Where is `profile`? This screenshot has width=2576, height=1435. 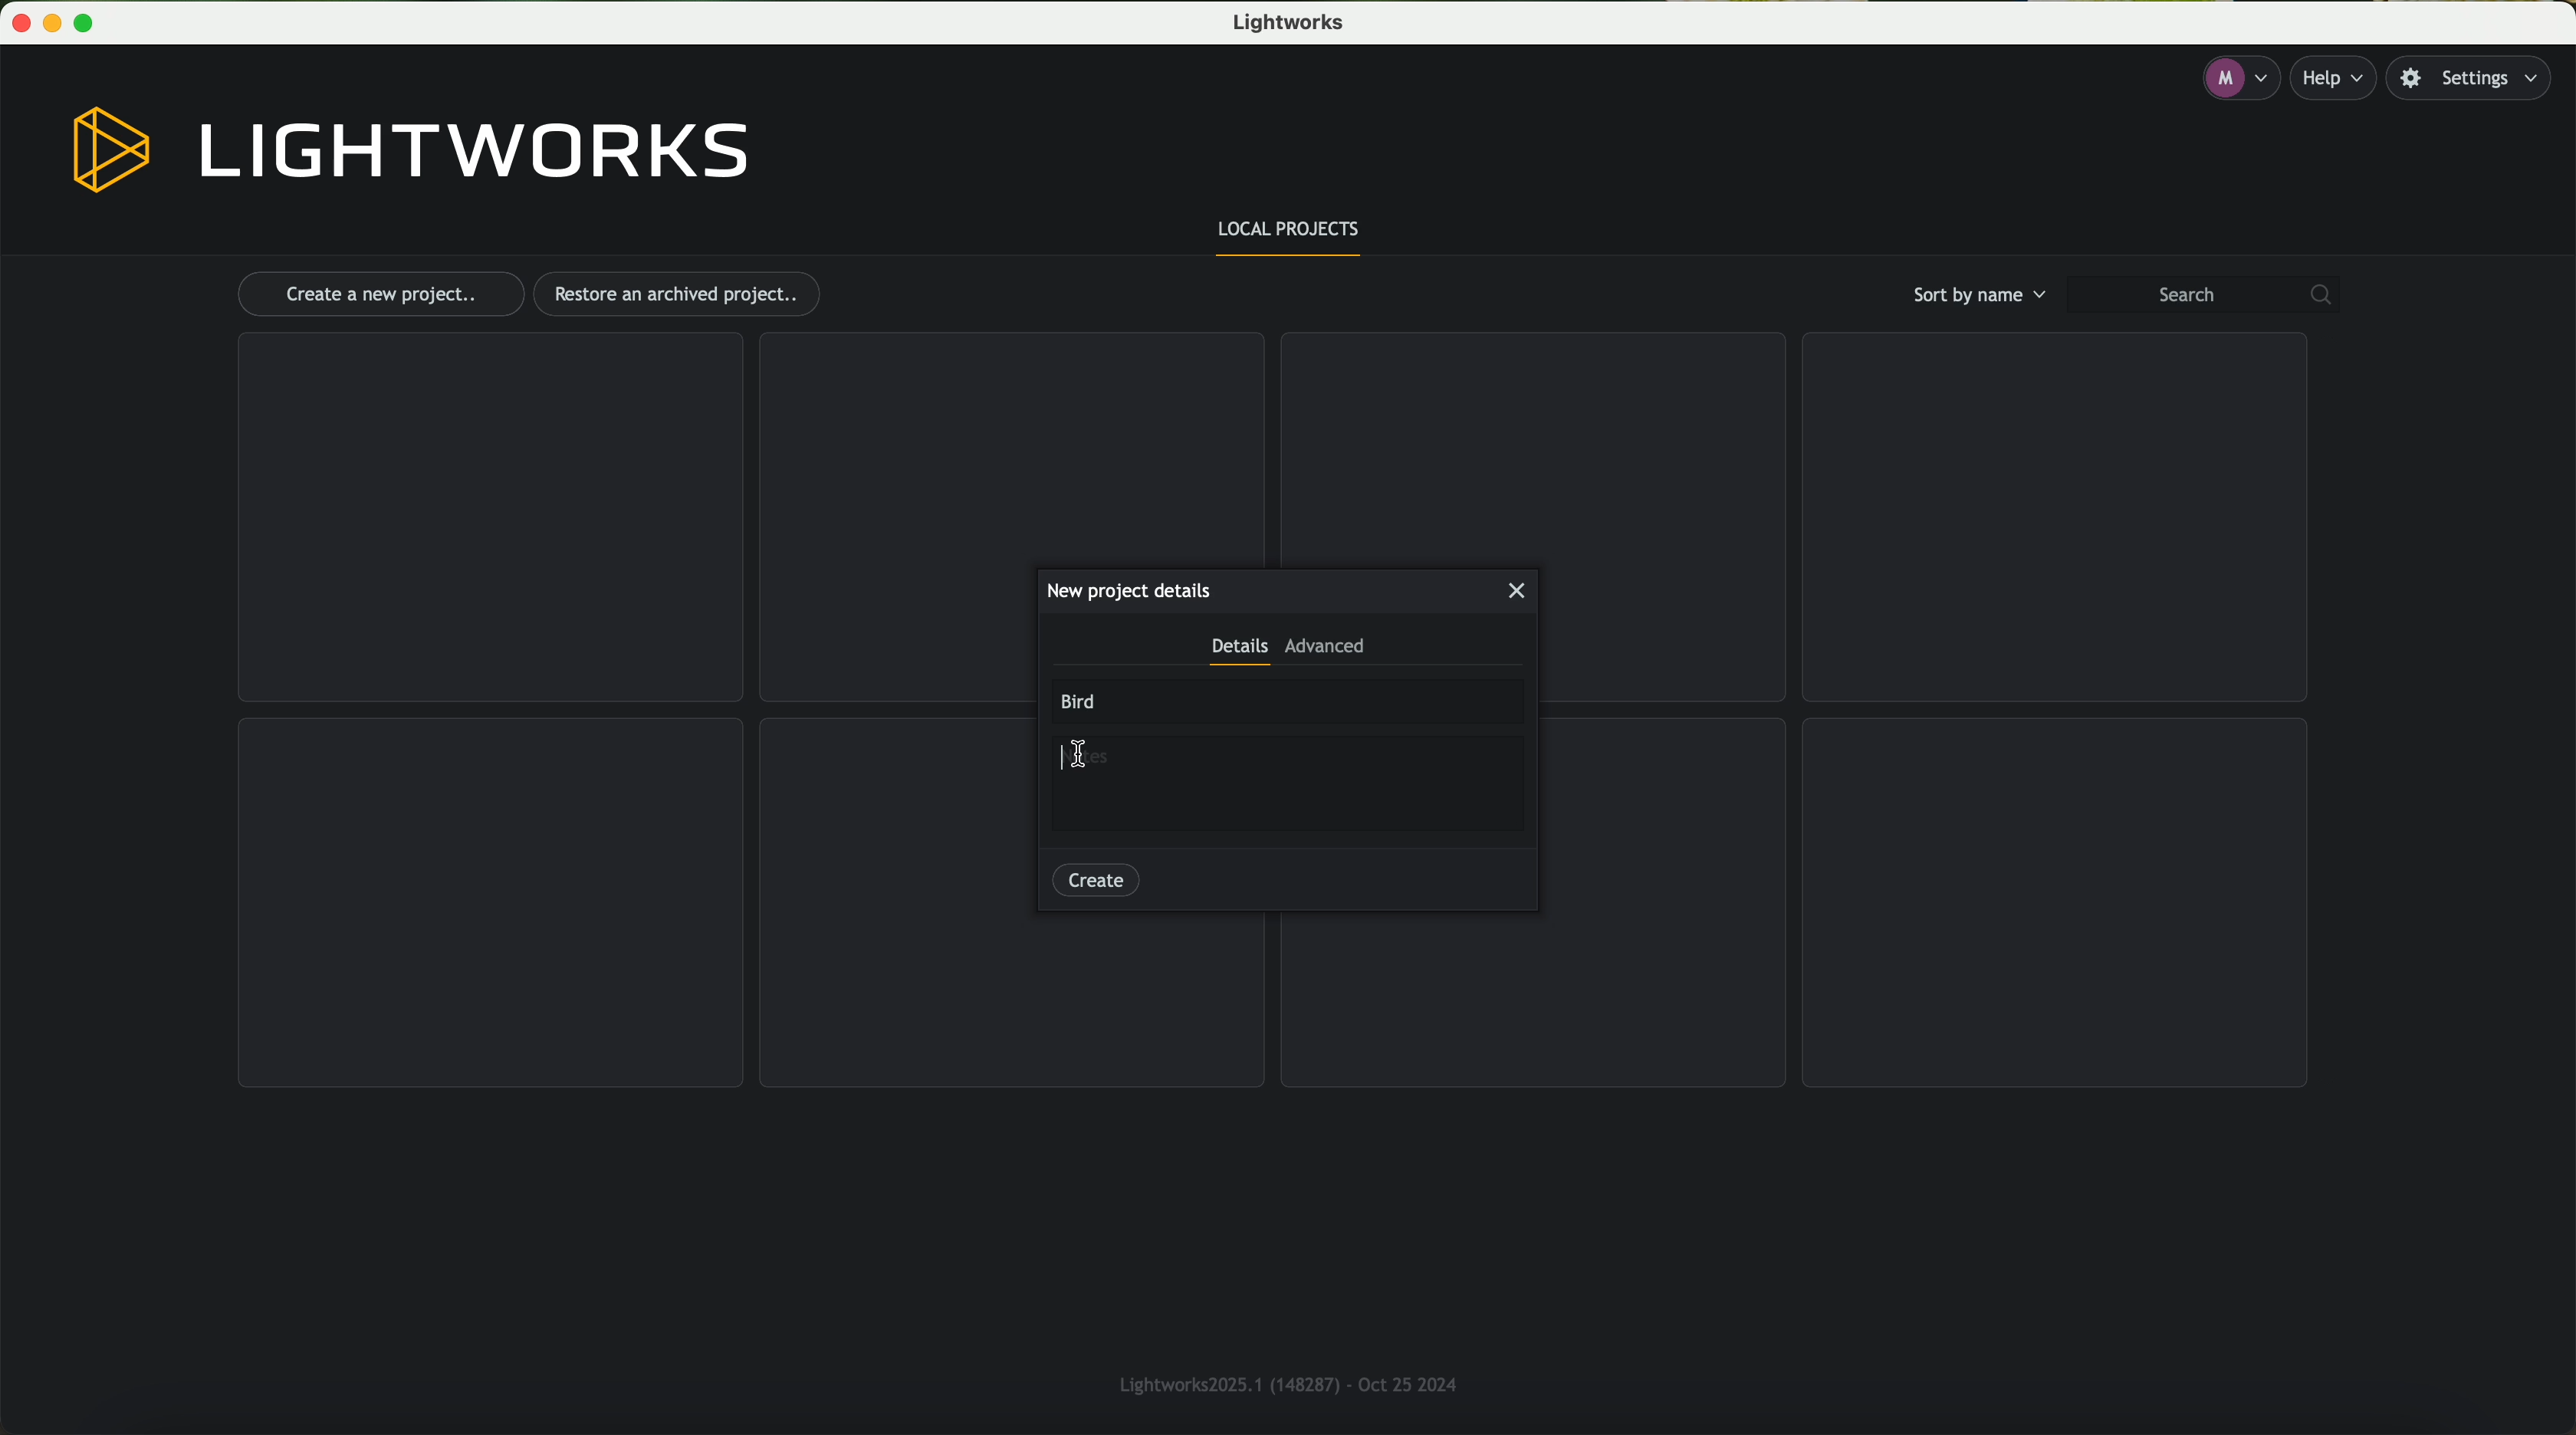 profile is located at coordinates (2238, 79).